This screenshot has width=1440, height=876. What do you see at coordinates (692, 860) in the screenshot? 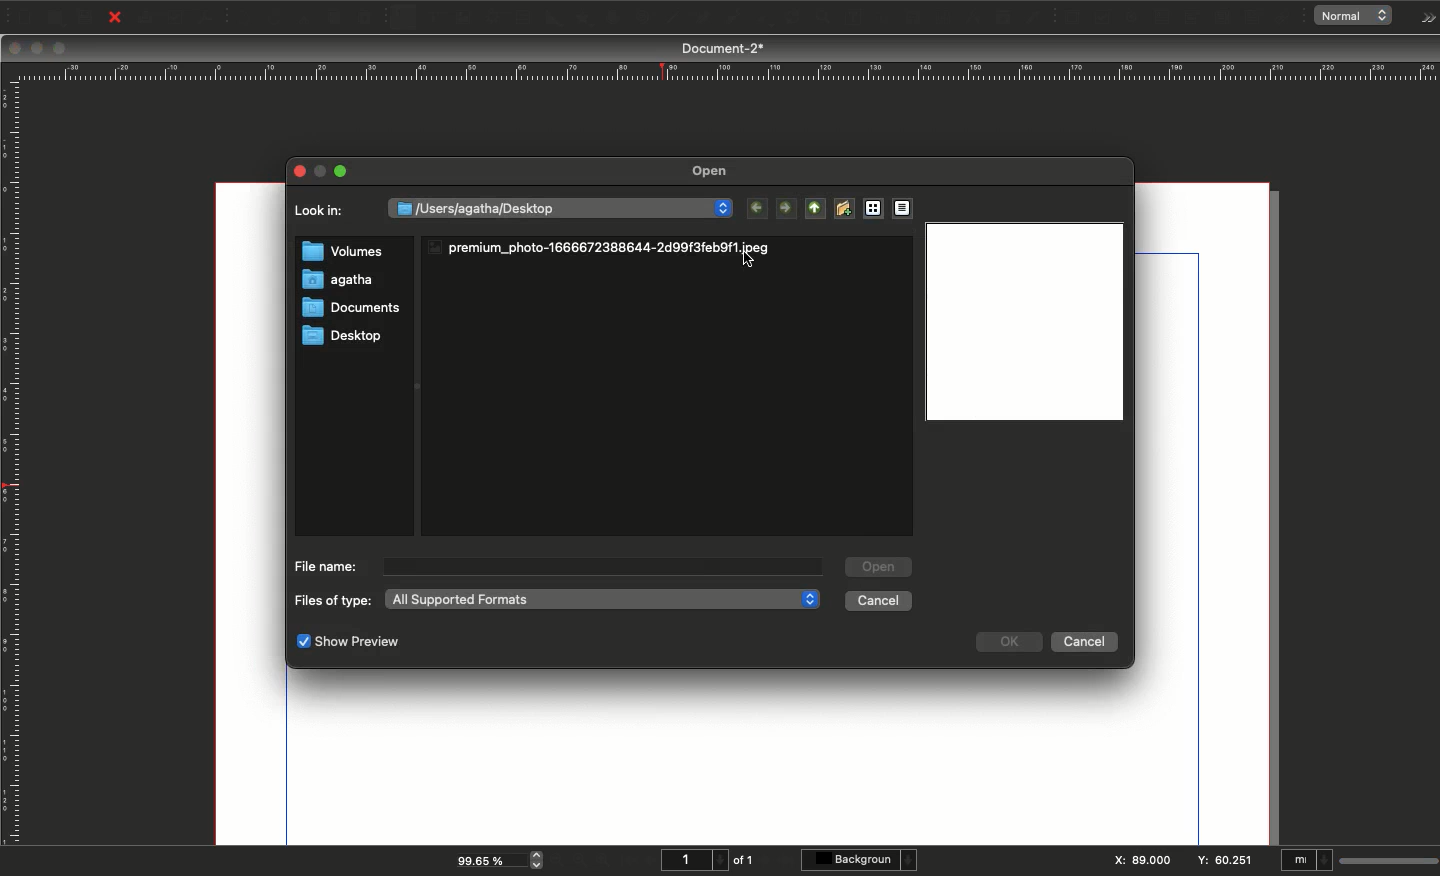
I see `1` at bounding box center [692, 860].